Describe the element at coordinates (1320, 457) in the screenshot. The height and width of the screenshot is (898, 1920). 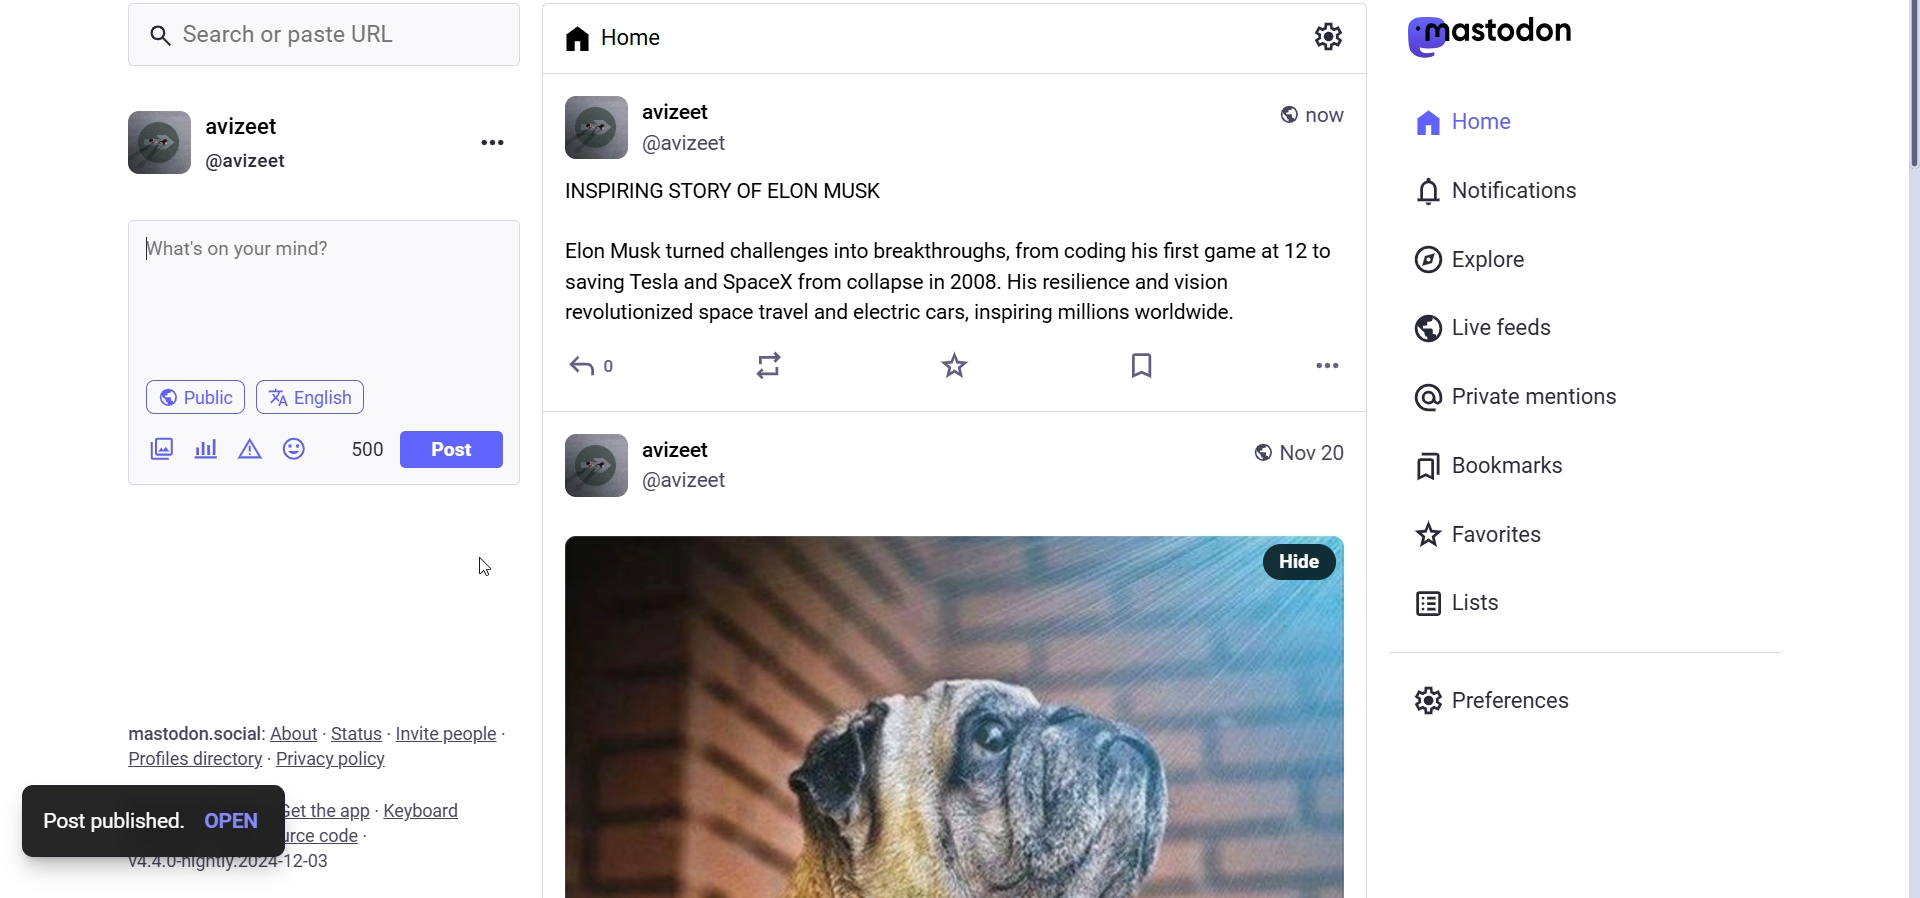
I see `date posted` at that location.